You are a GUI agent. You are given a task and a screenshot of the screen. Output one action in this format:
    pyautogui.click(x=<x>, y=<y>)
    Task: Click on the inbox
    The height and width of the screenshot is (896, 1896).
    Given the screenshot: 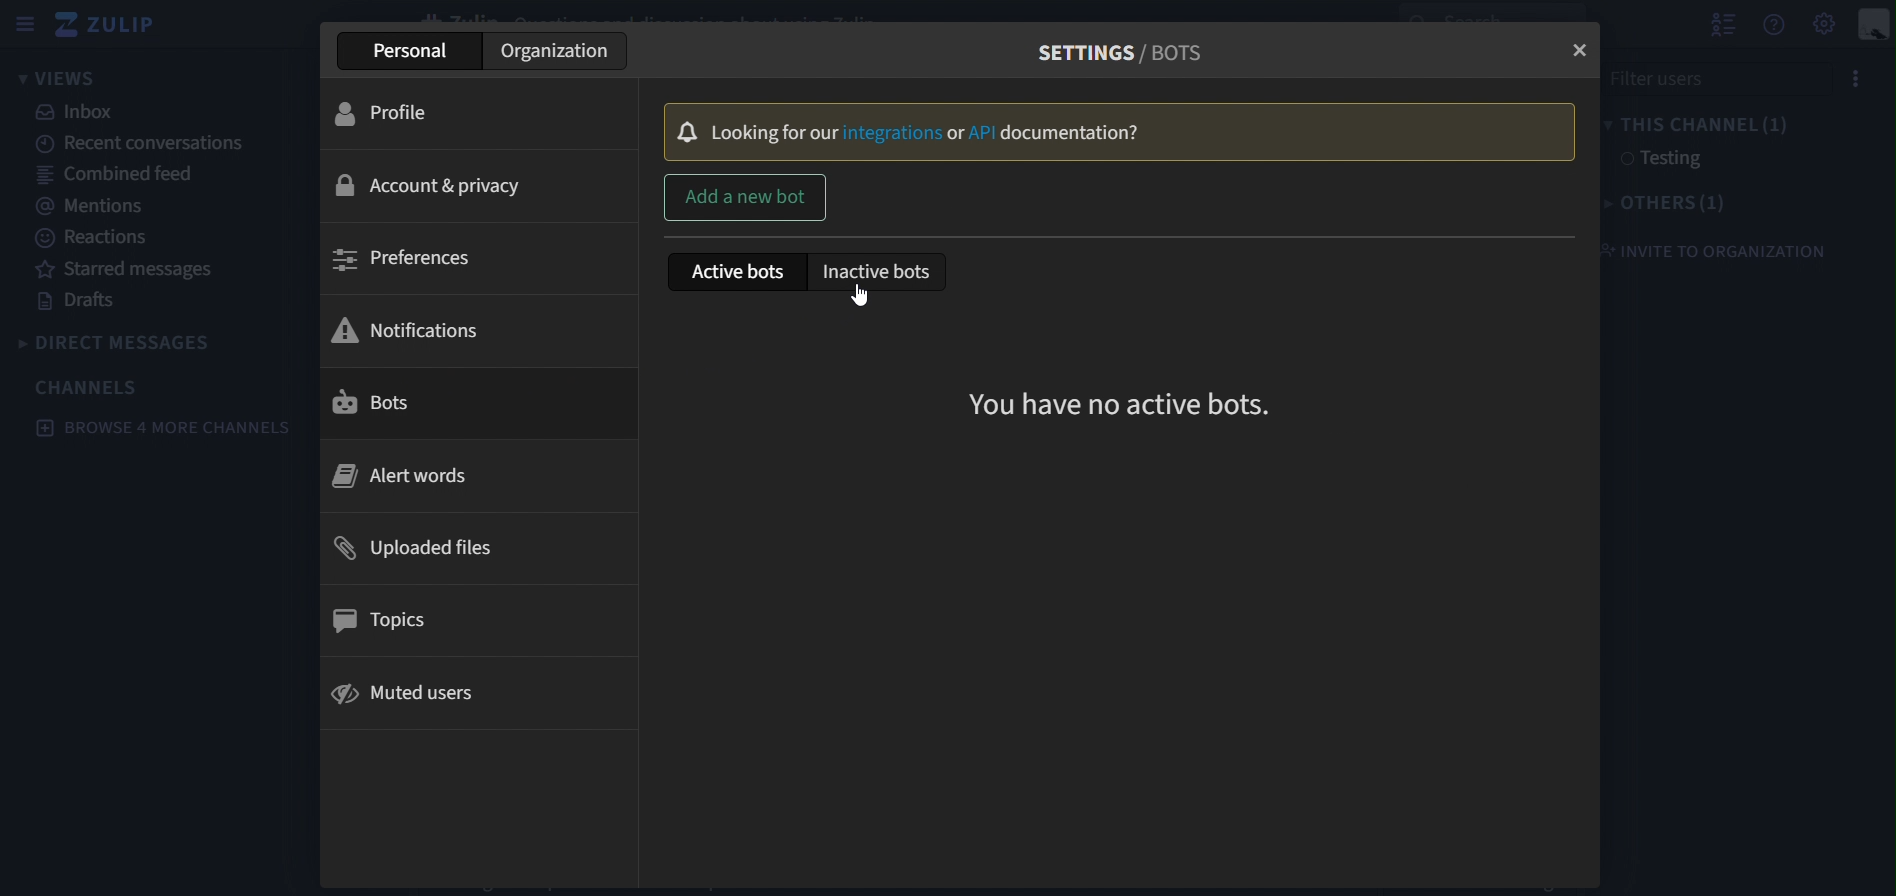 What is the action you would take?
    pyautogui.click(x=79, y=112)
    